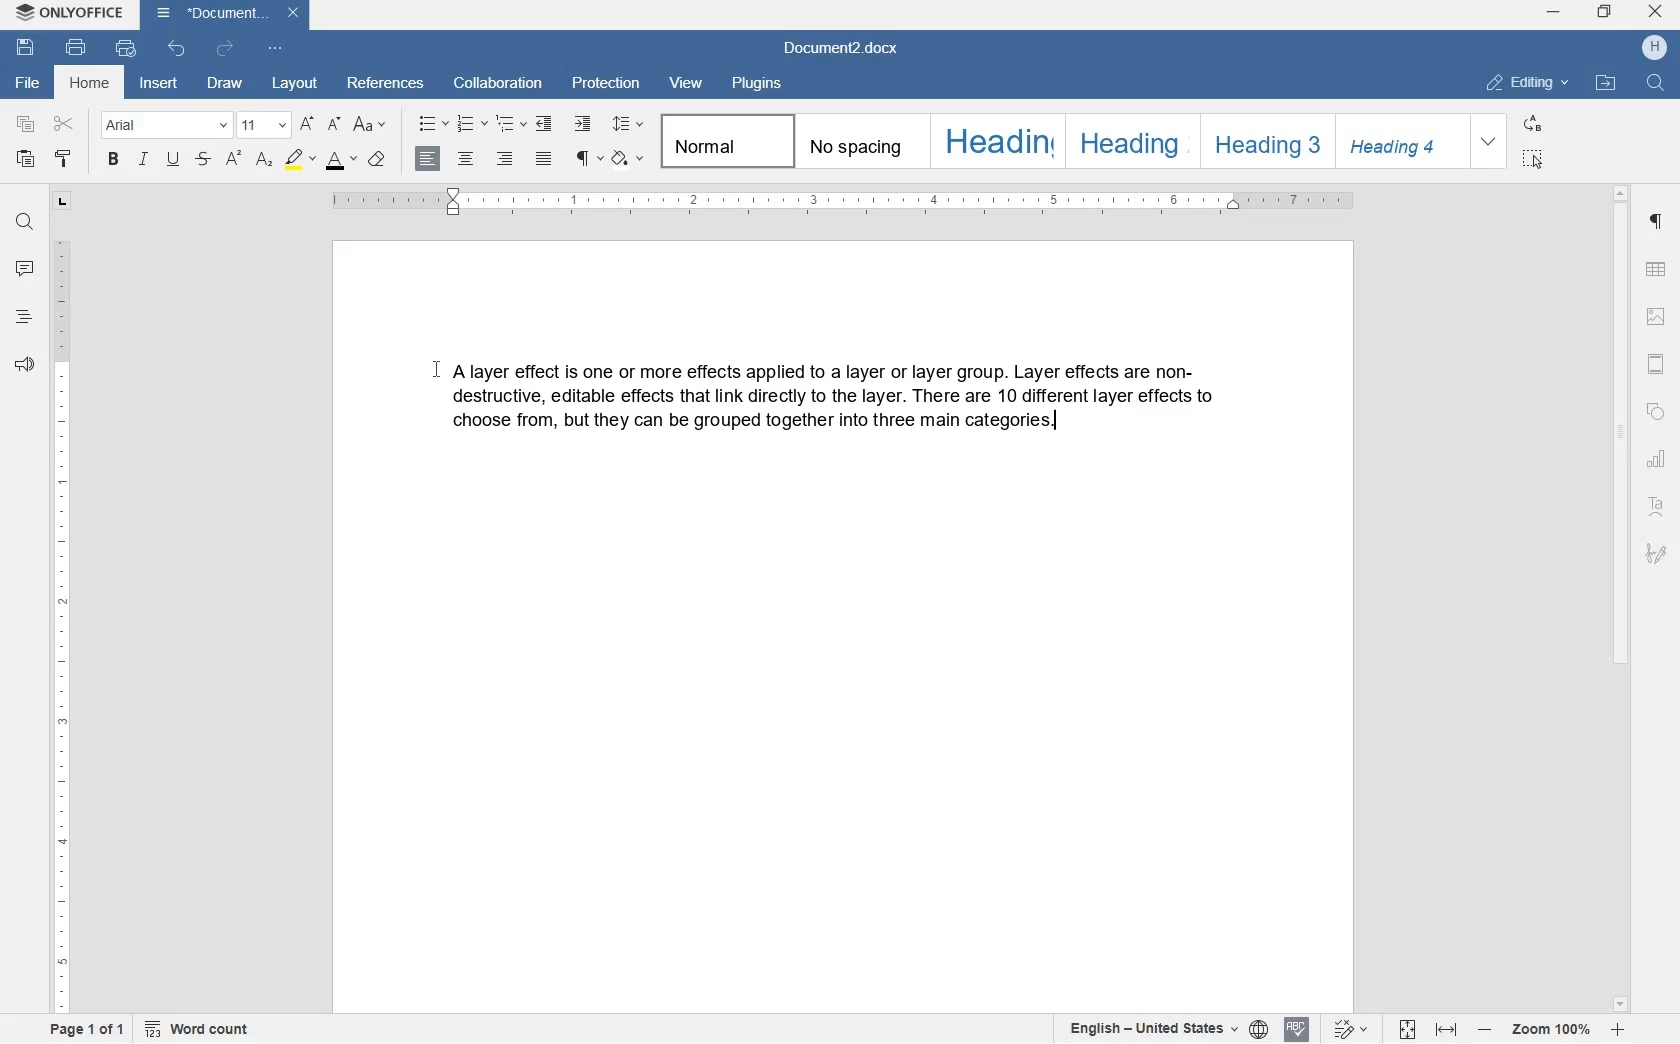 The height and width of the screenshot is (1044, 1680). I want to click on select all , so click(1534, 157).